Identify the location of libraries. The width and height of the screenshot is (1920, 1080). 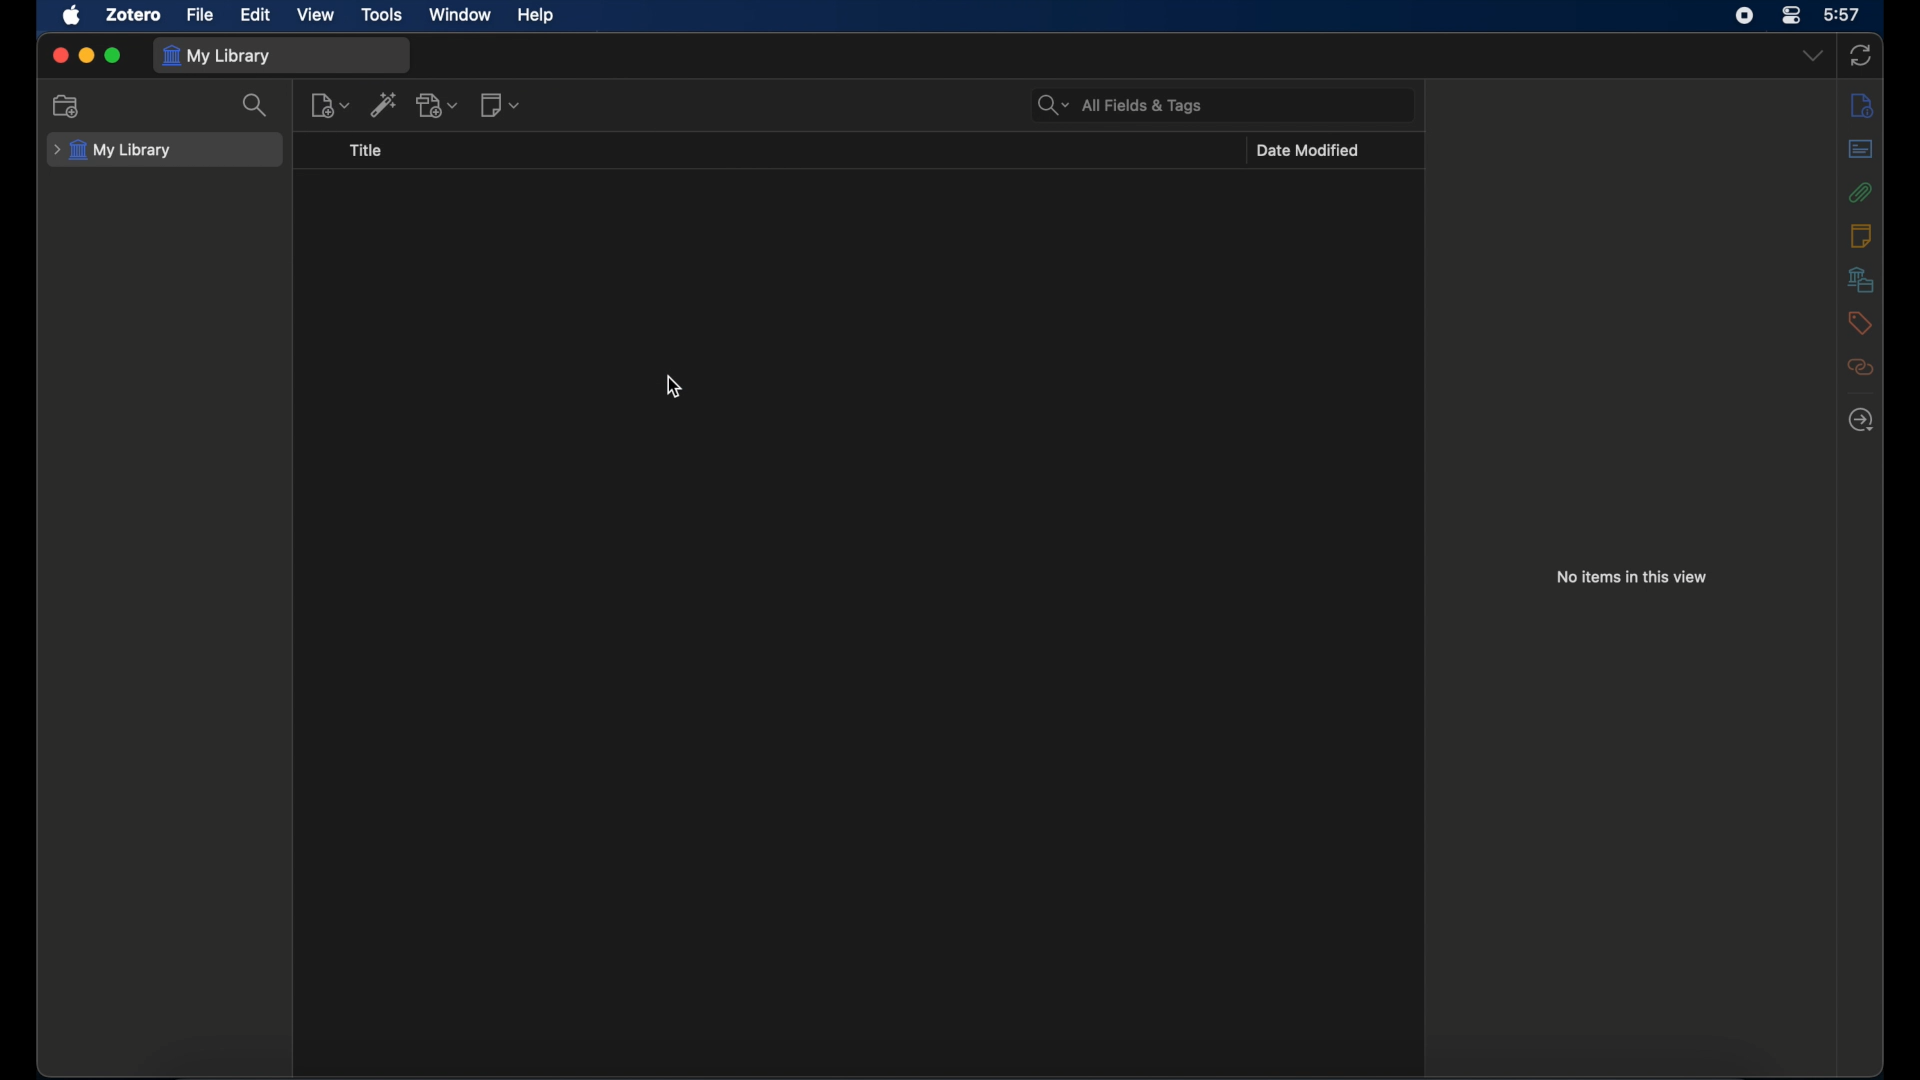
(1860, 279).